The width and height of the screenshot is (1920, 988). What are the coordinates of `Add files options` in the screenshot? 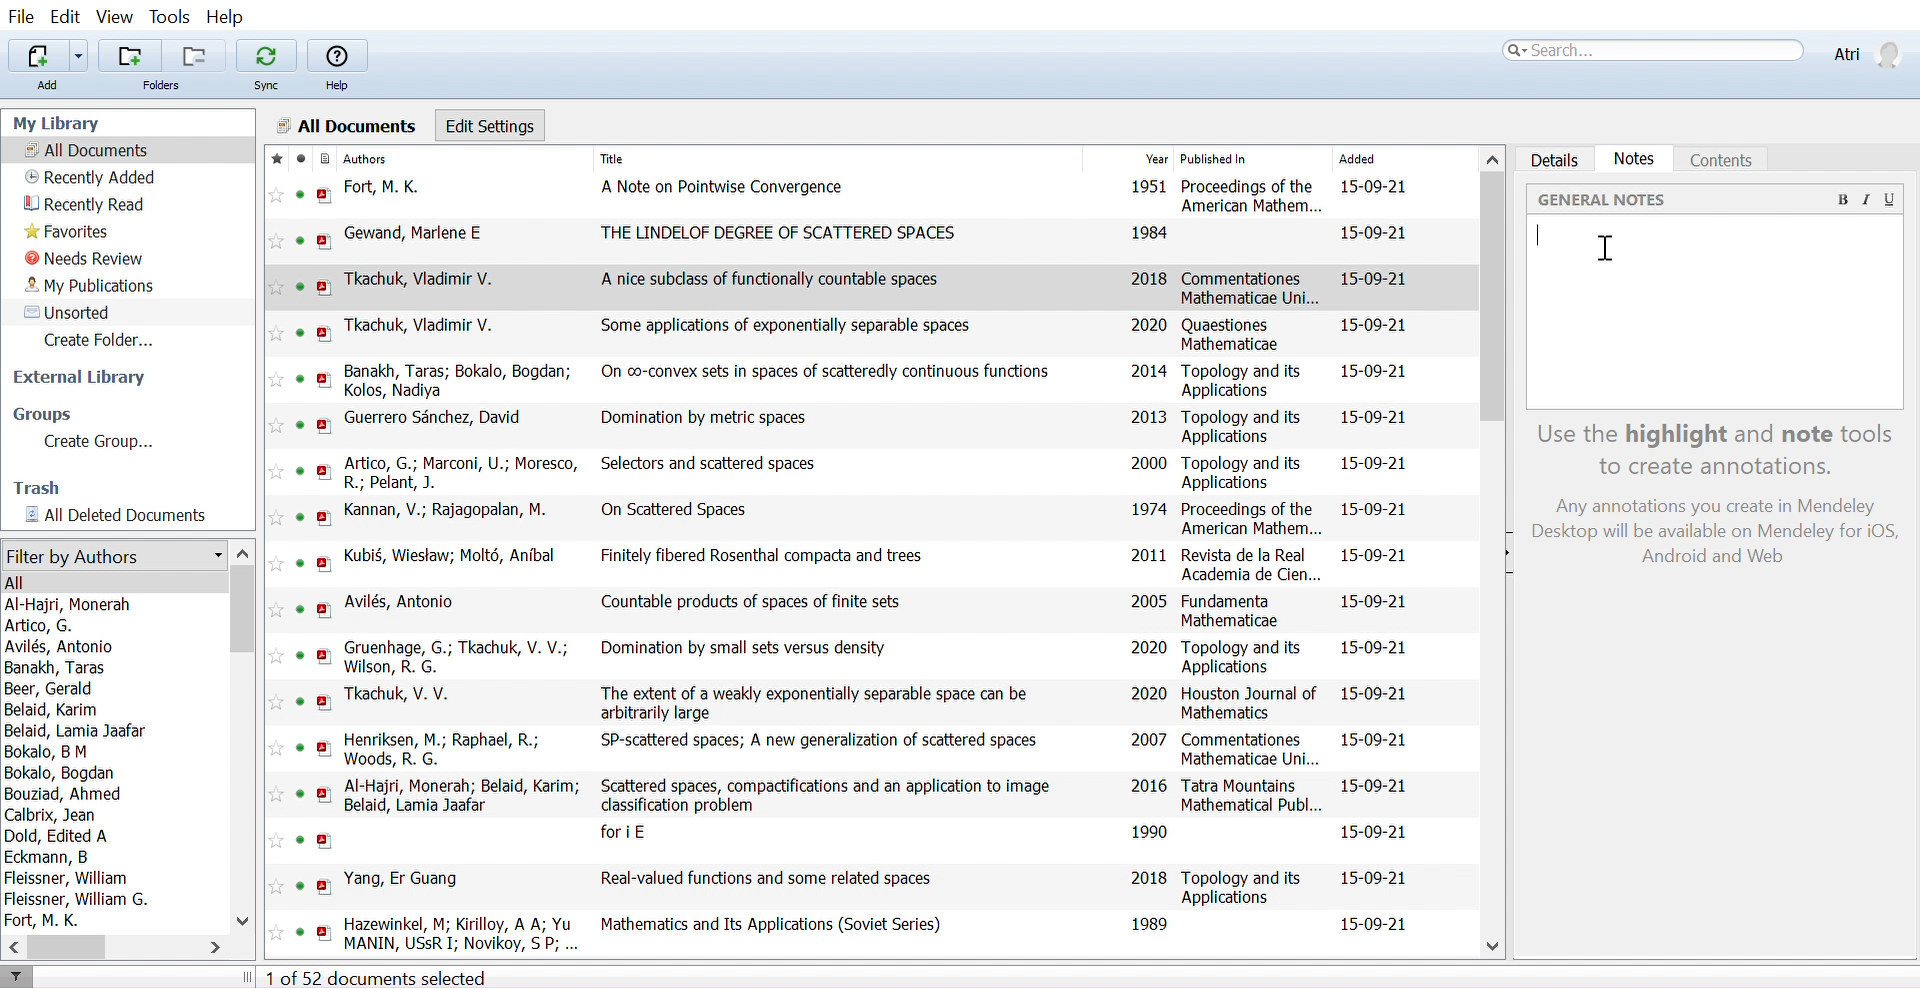 It's located at (82, 56).